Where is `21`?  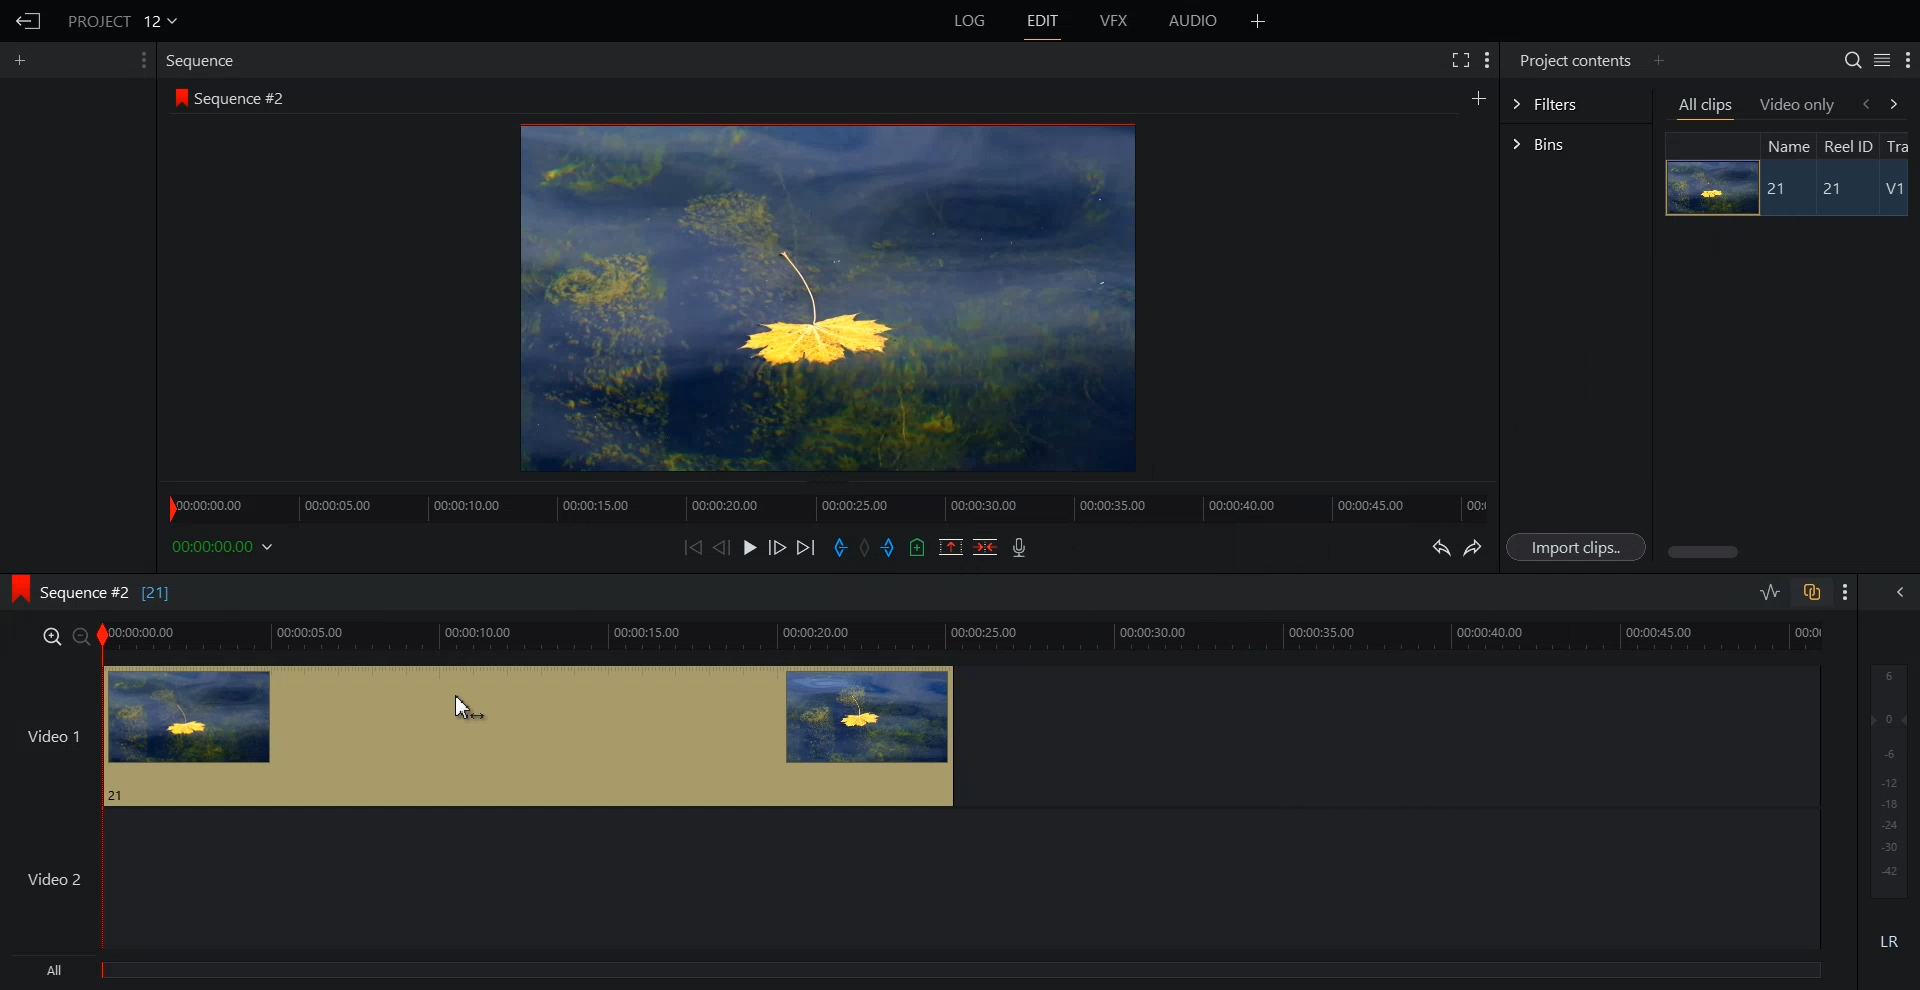 21 is located at coordinates (1841, 190).